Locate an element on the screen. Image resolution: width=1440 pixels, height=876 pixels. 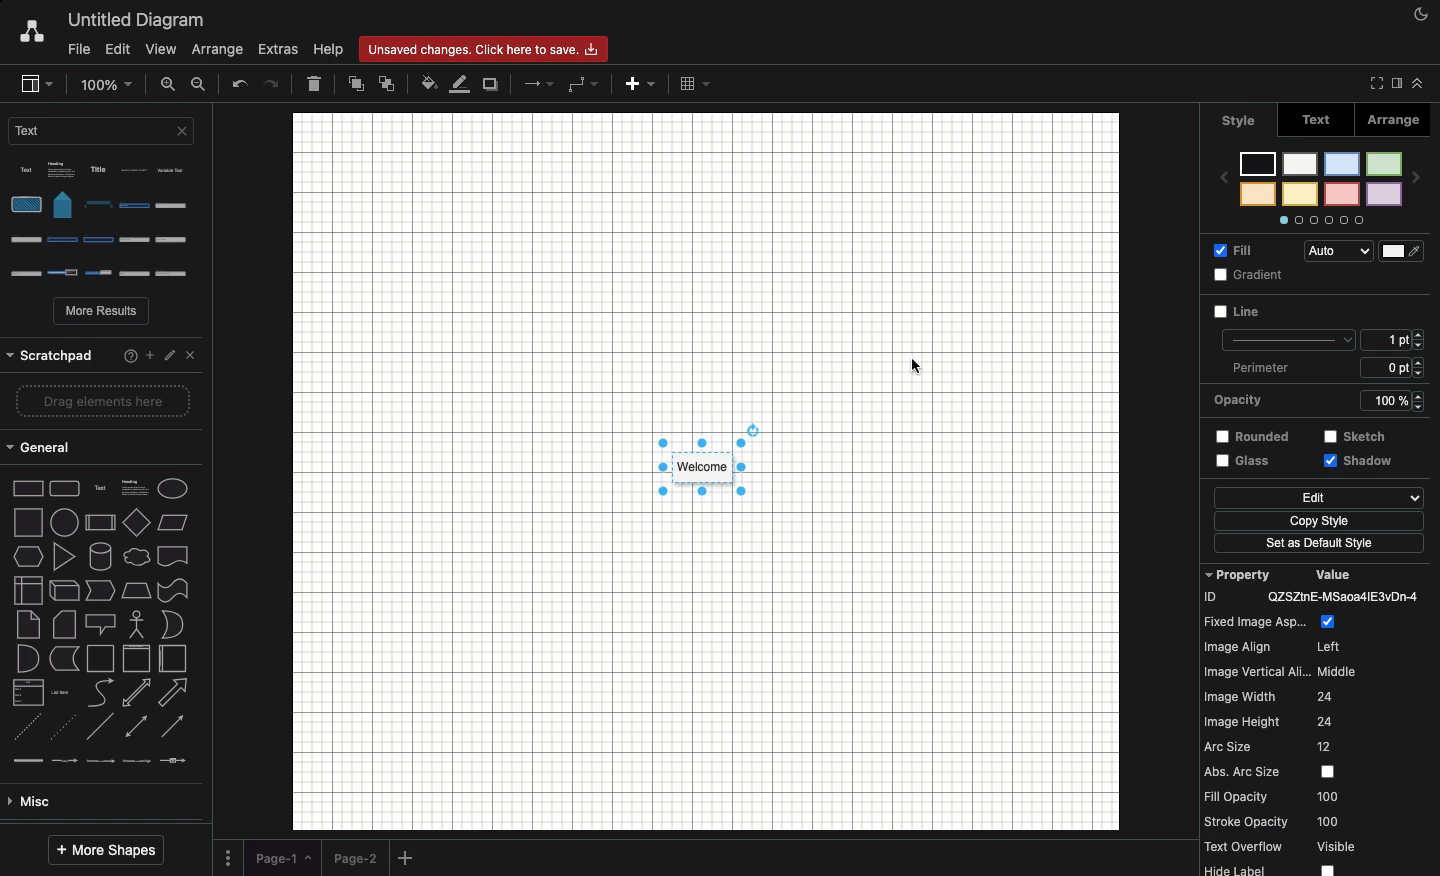
Zoom in is located at coordinates (169, 83).